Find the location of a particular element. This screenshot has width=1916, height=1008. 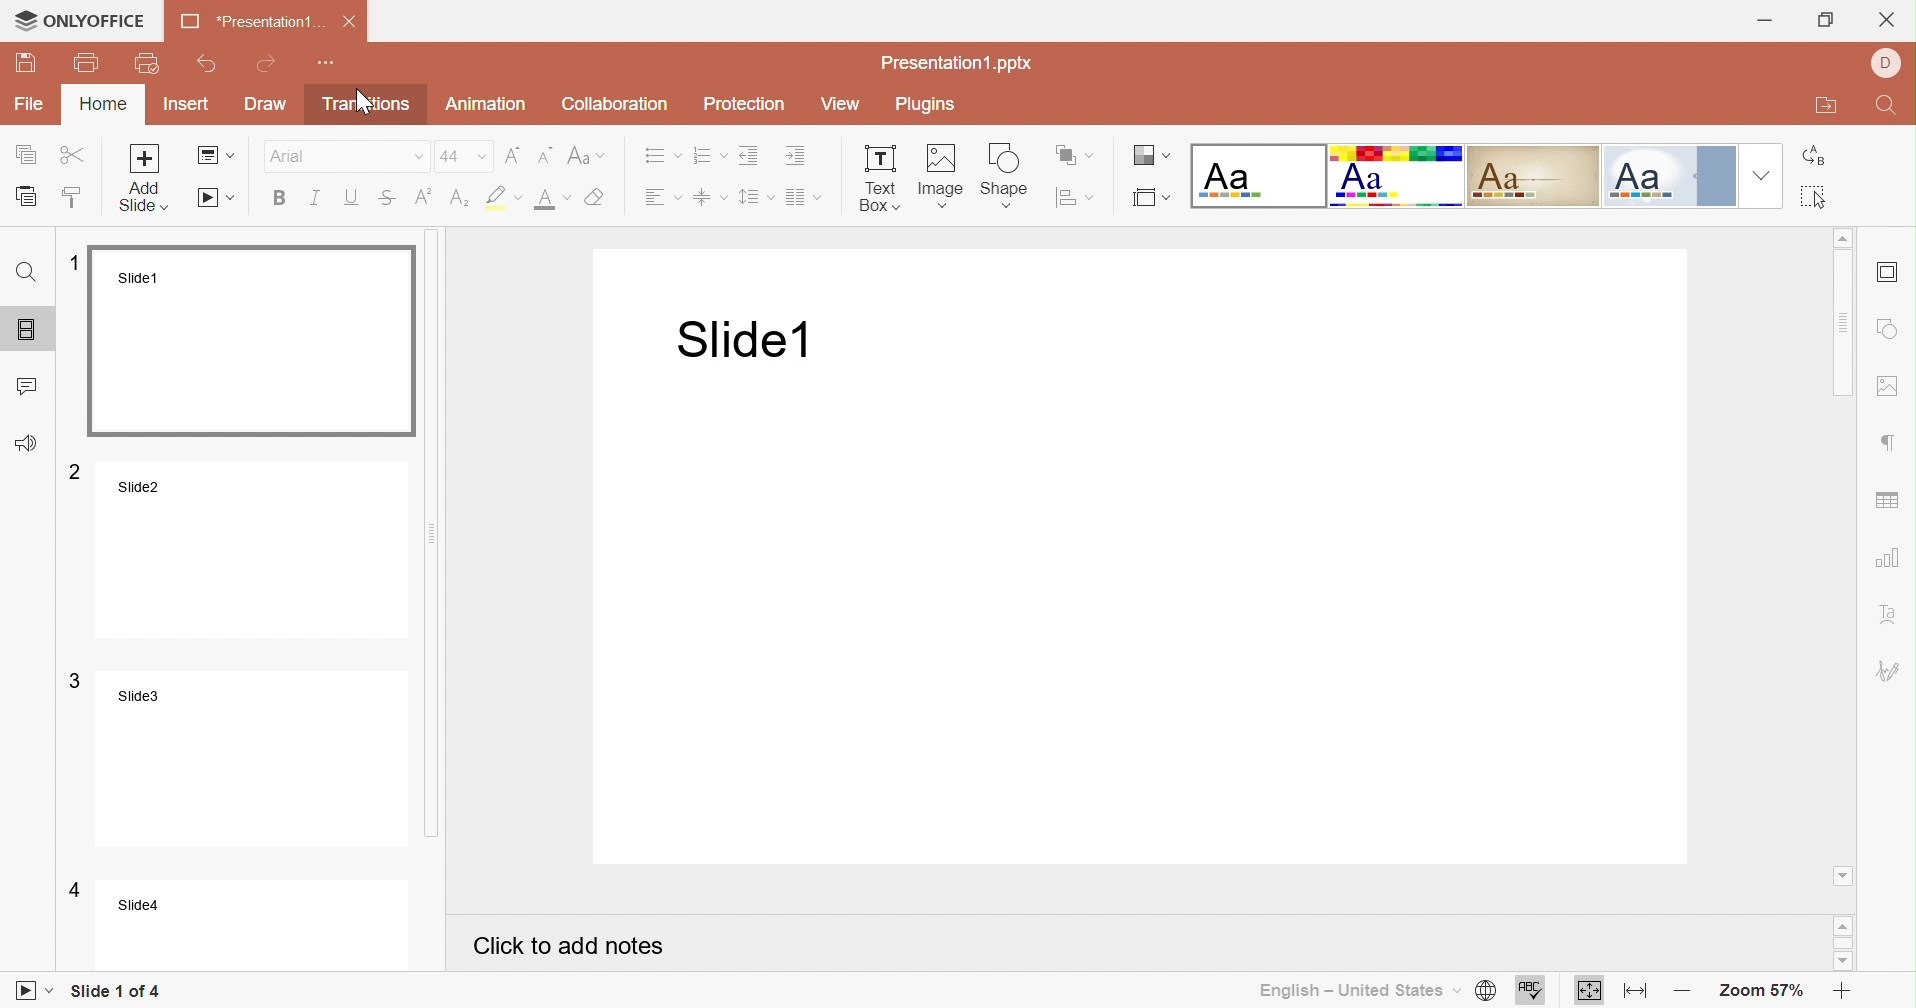

Animation is located at coordinates (486, 104).